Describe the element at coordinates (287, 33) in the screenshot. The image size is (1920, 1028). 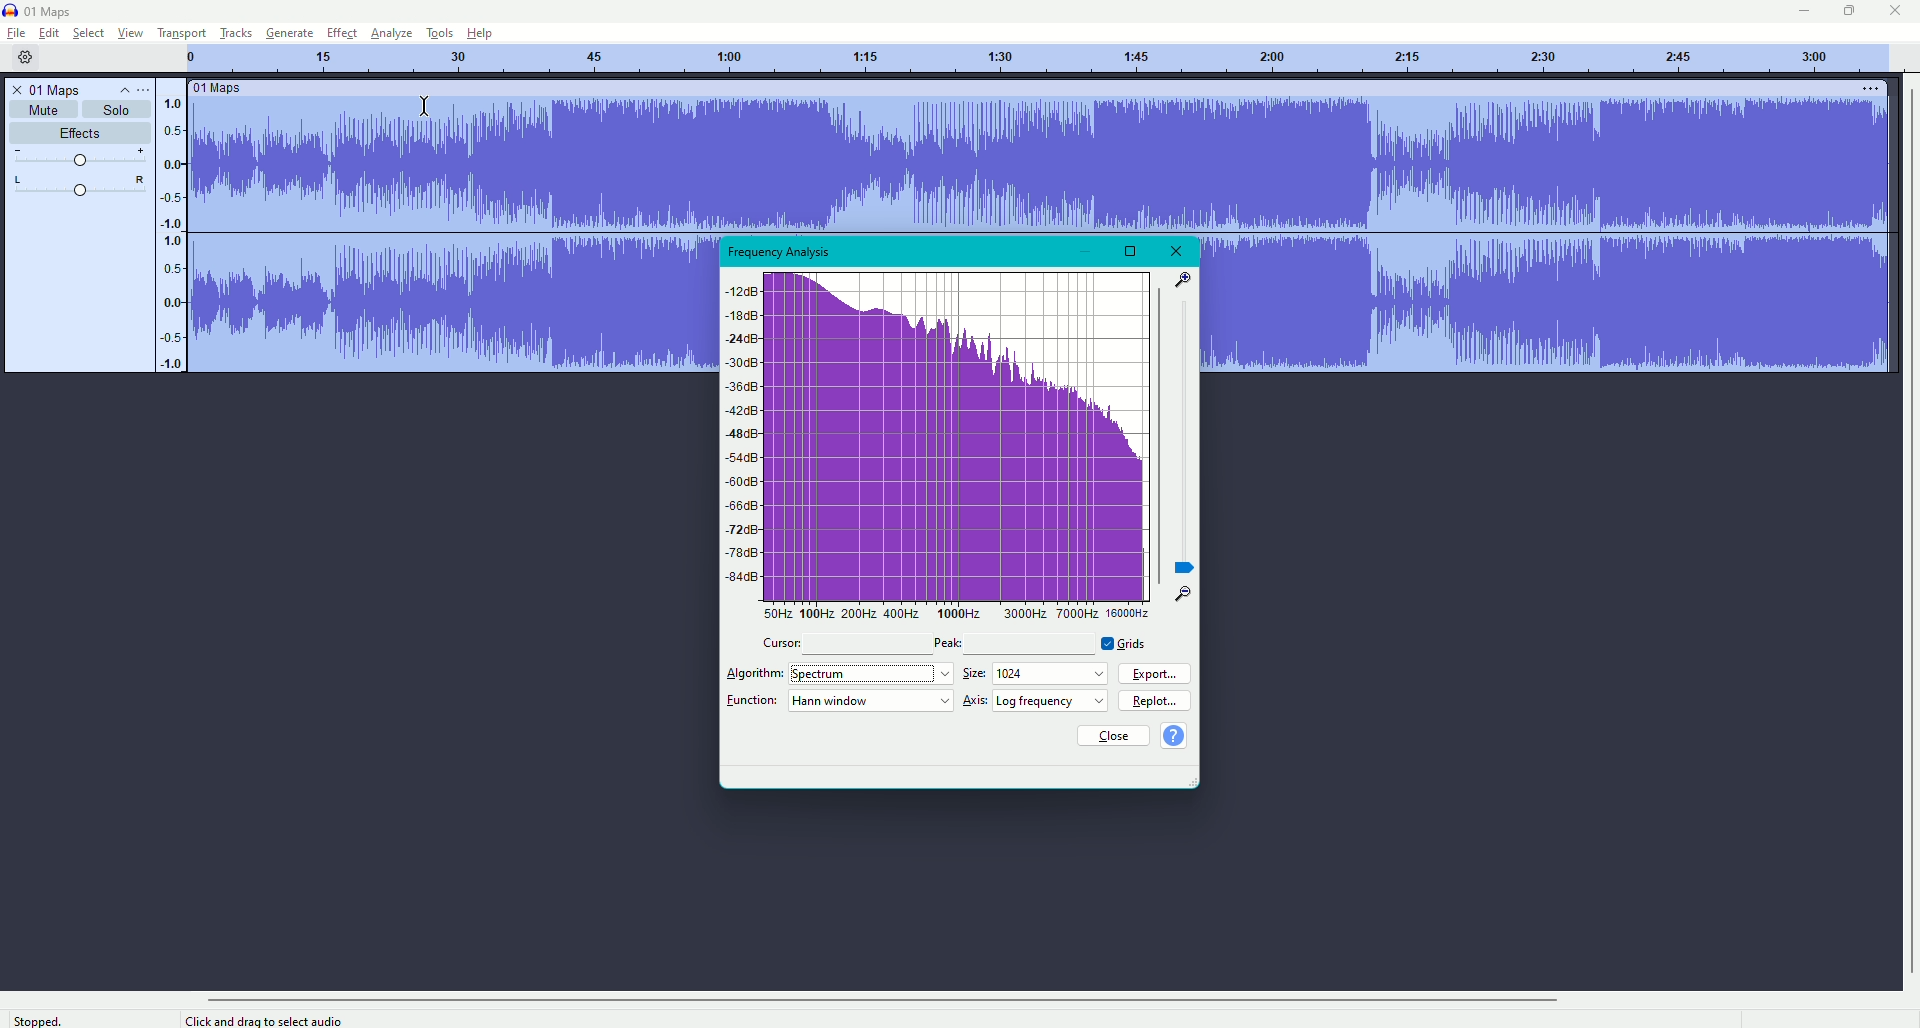
I see `Generate` at that location.